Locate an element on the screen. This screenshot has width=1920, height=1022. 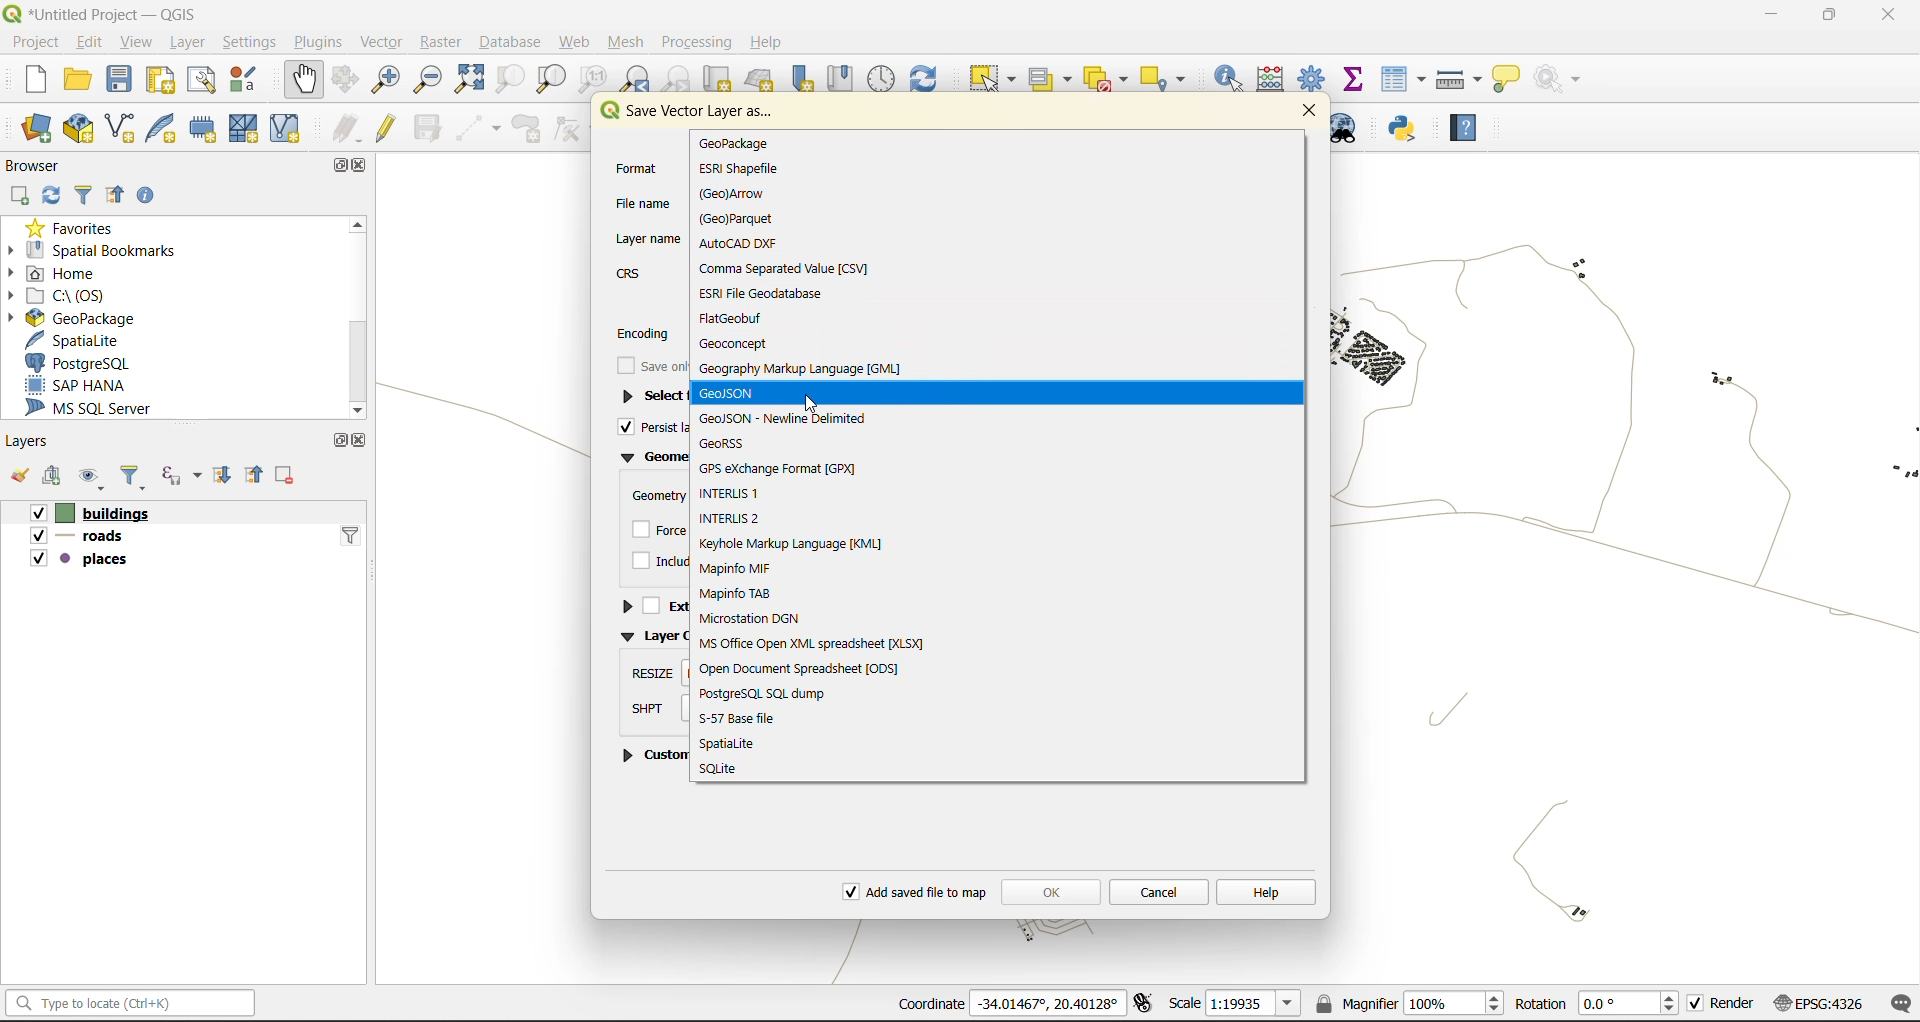
vertex tools is located at coordinates (571, 128).